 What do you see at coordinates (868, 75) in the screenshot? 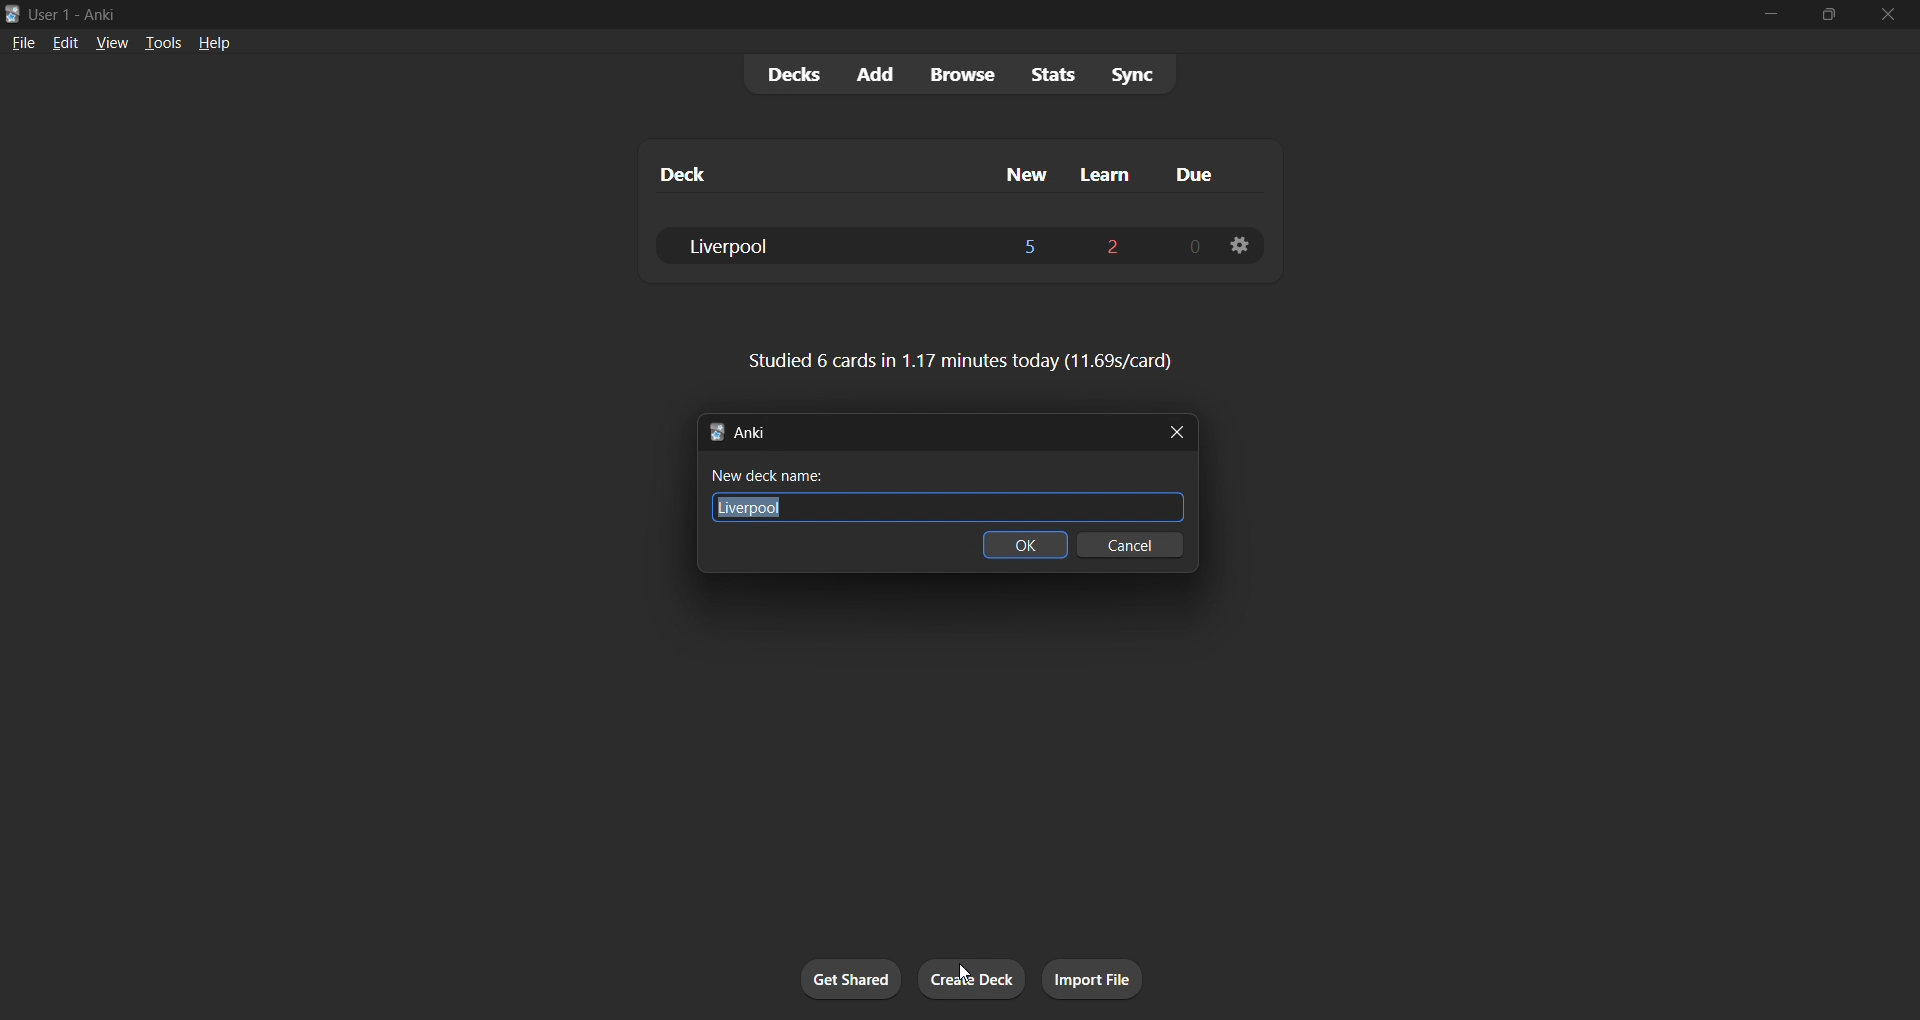
I see `add` at bounding box center [868, 75].